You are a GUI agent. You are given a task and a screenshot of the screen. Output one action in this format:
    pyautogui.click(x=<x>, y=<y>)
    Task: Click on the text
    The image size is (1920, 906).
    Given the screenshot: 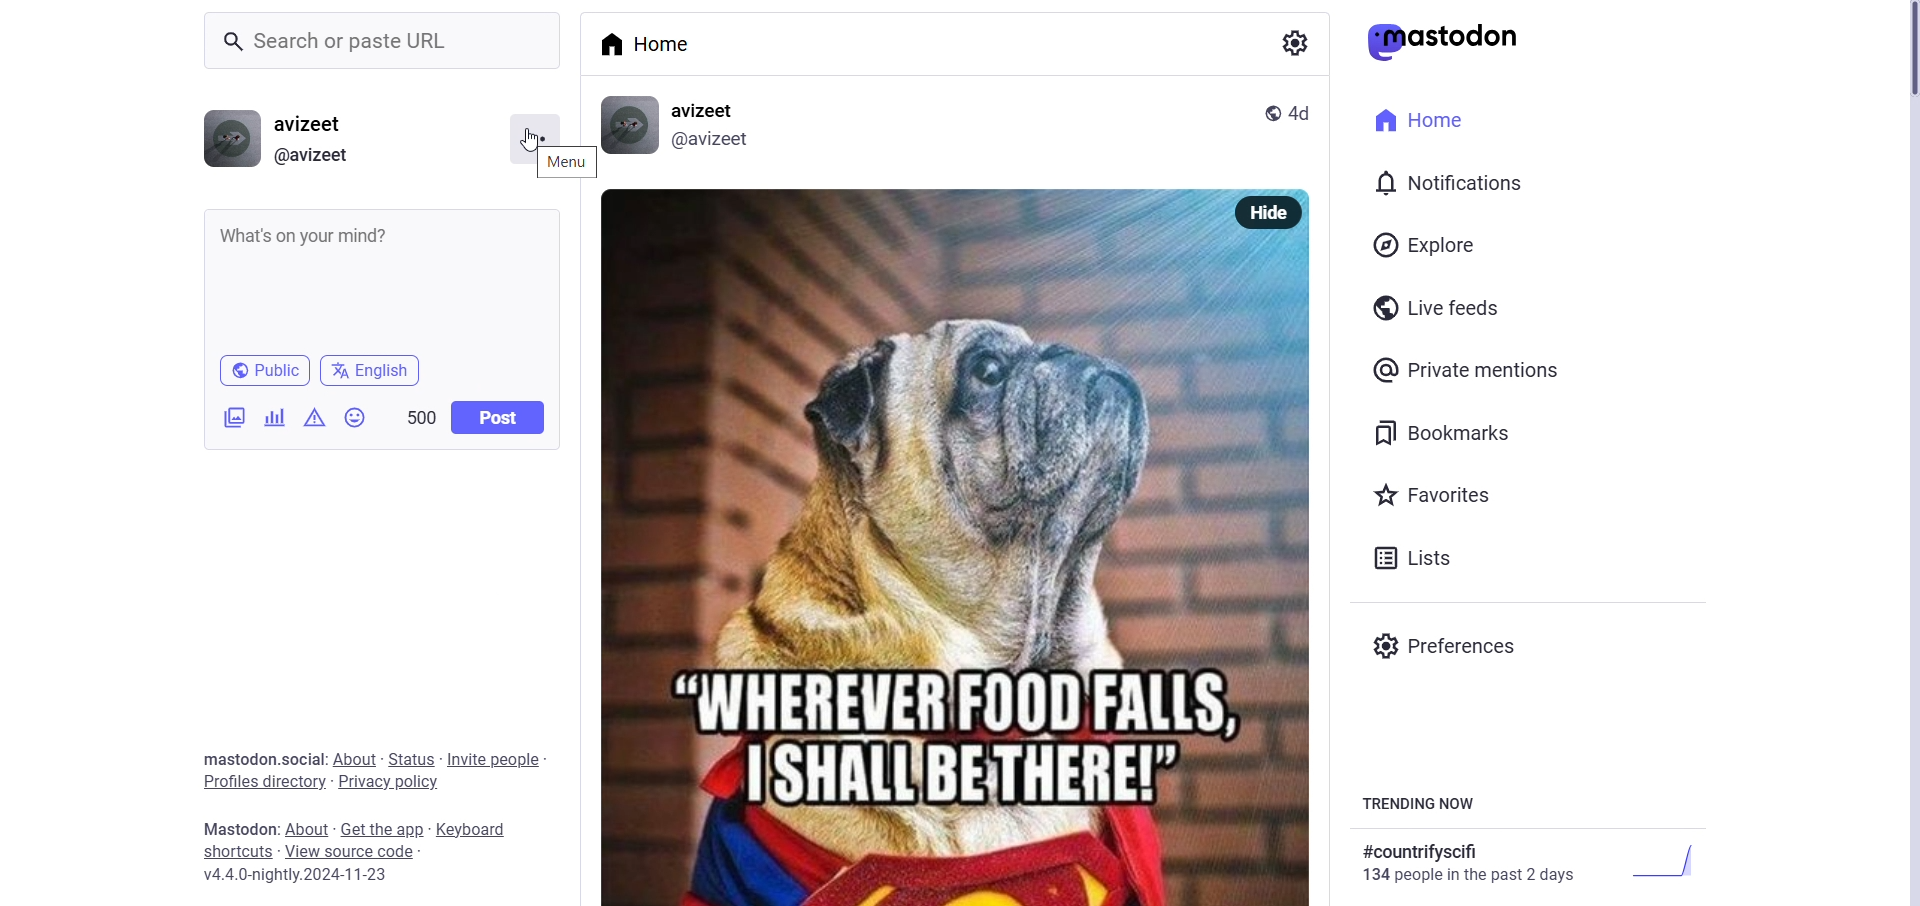 What is the action you would take?
    pyautogui.click(x=1290, y=42)
    